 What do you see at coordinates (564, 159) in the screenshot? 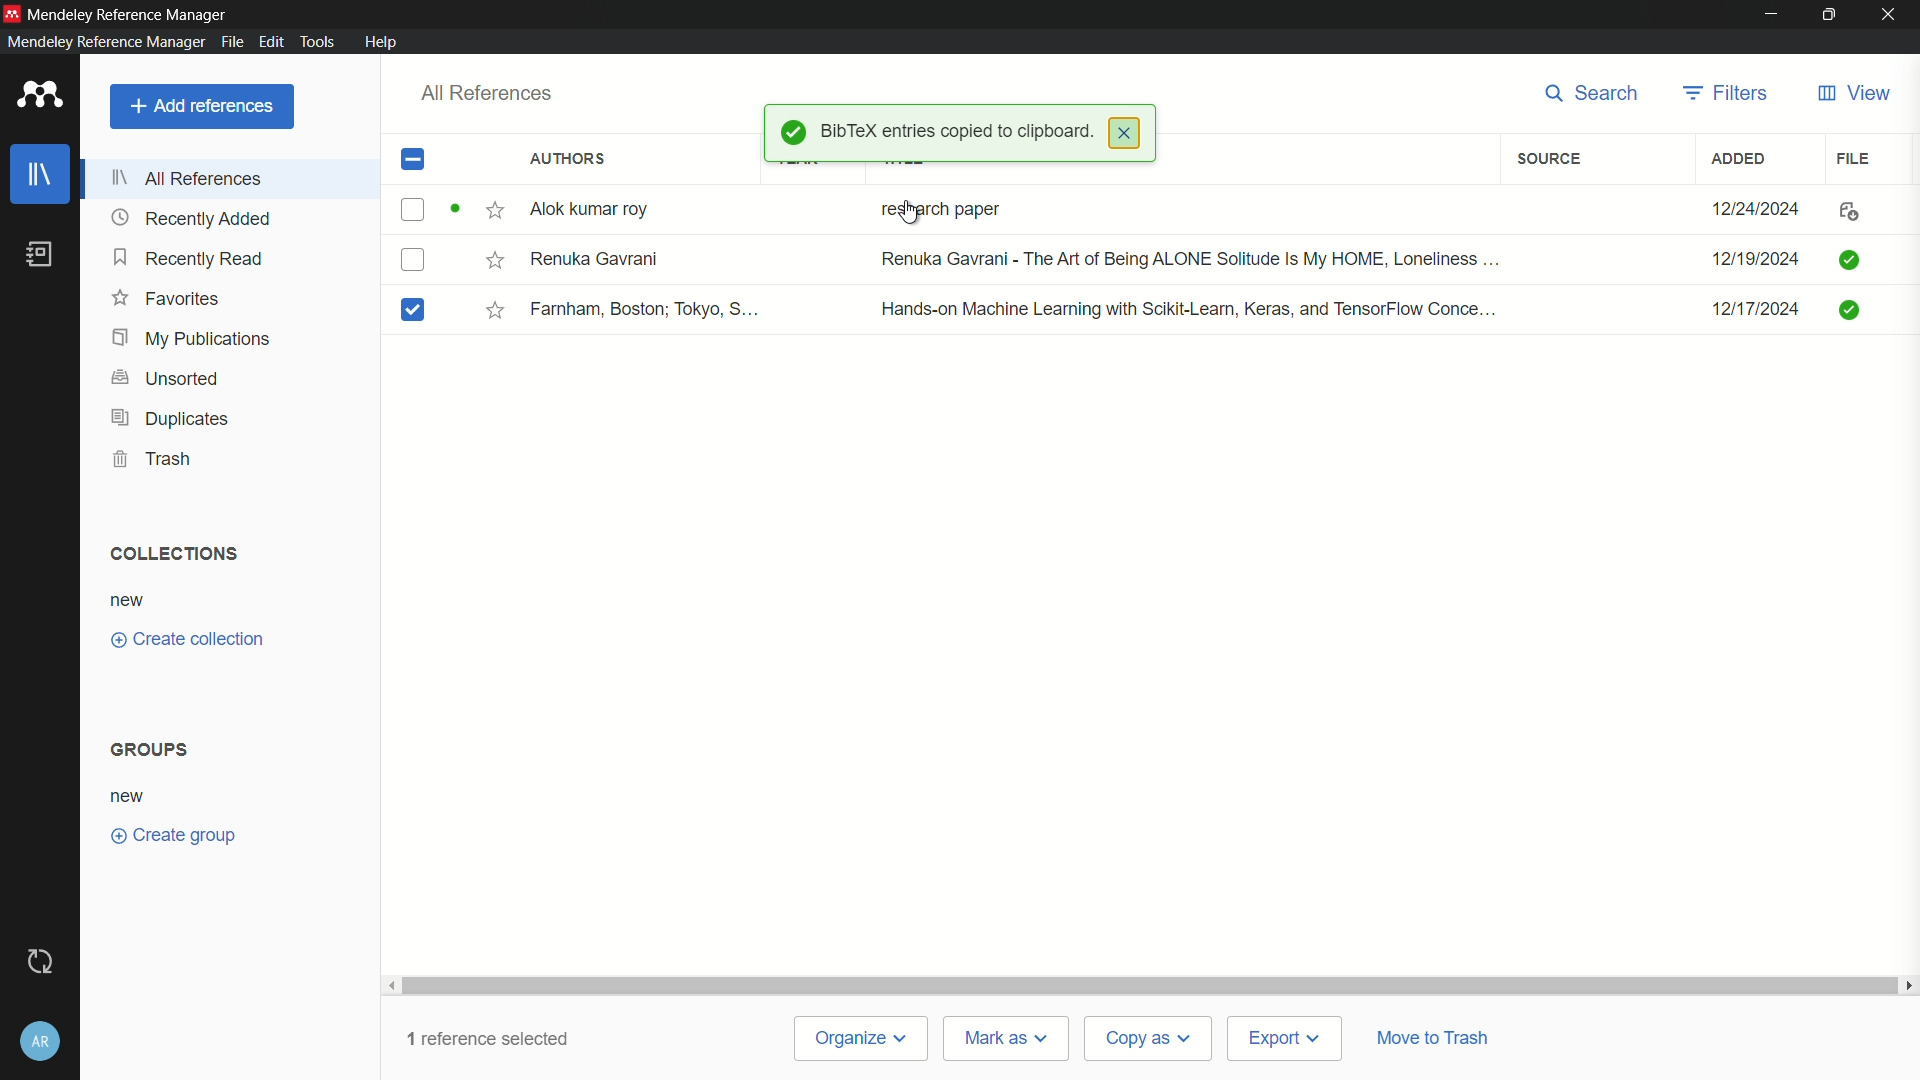
I see `authors` at bounding box center [564, 159].